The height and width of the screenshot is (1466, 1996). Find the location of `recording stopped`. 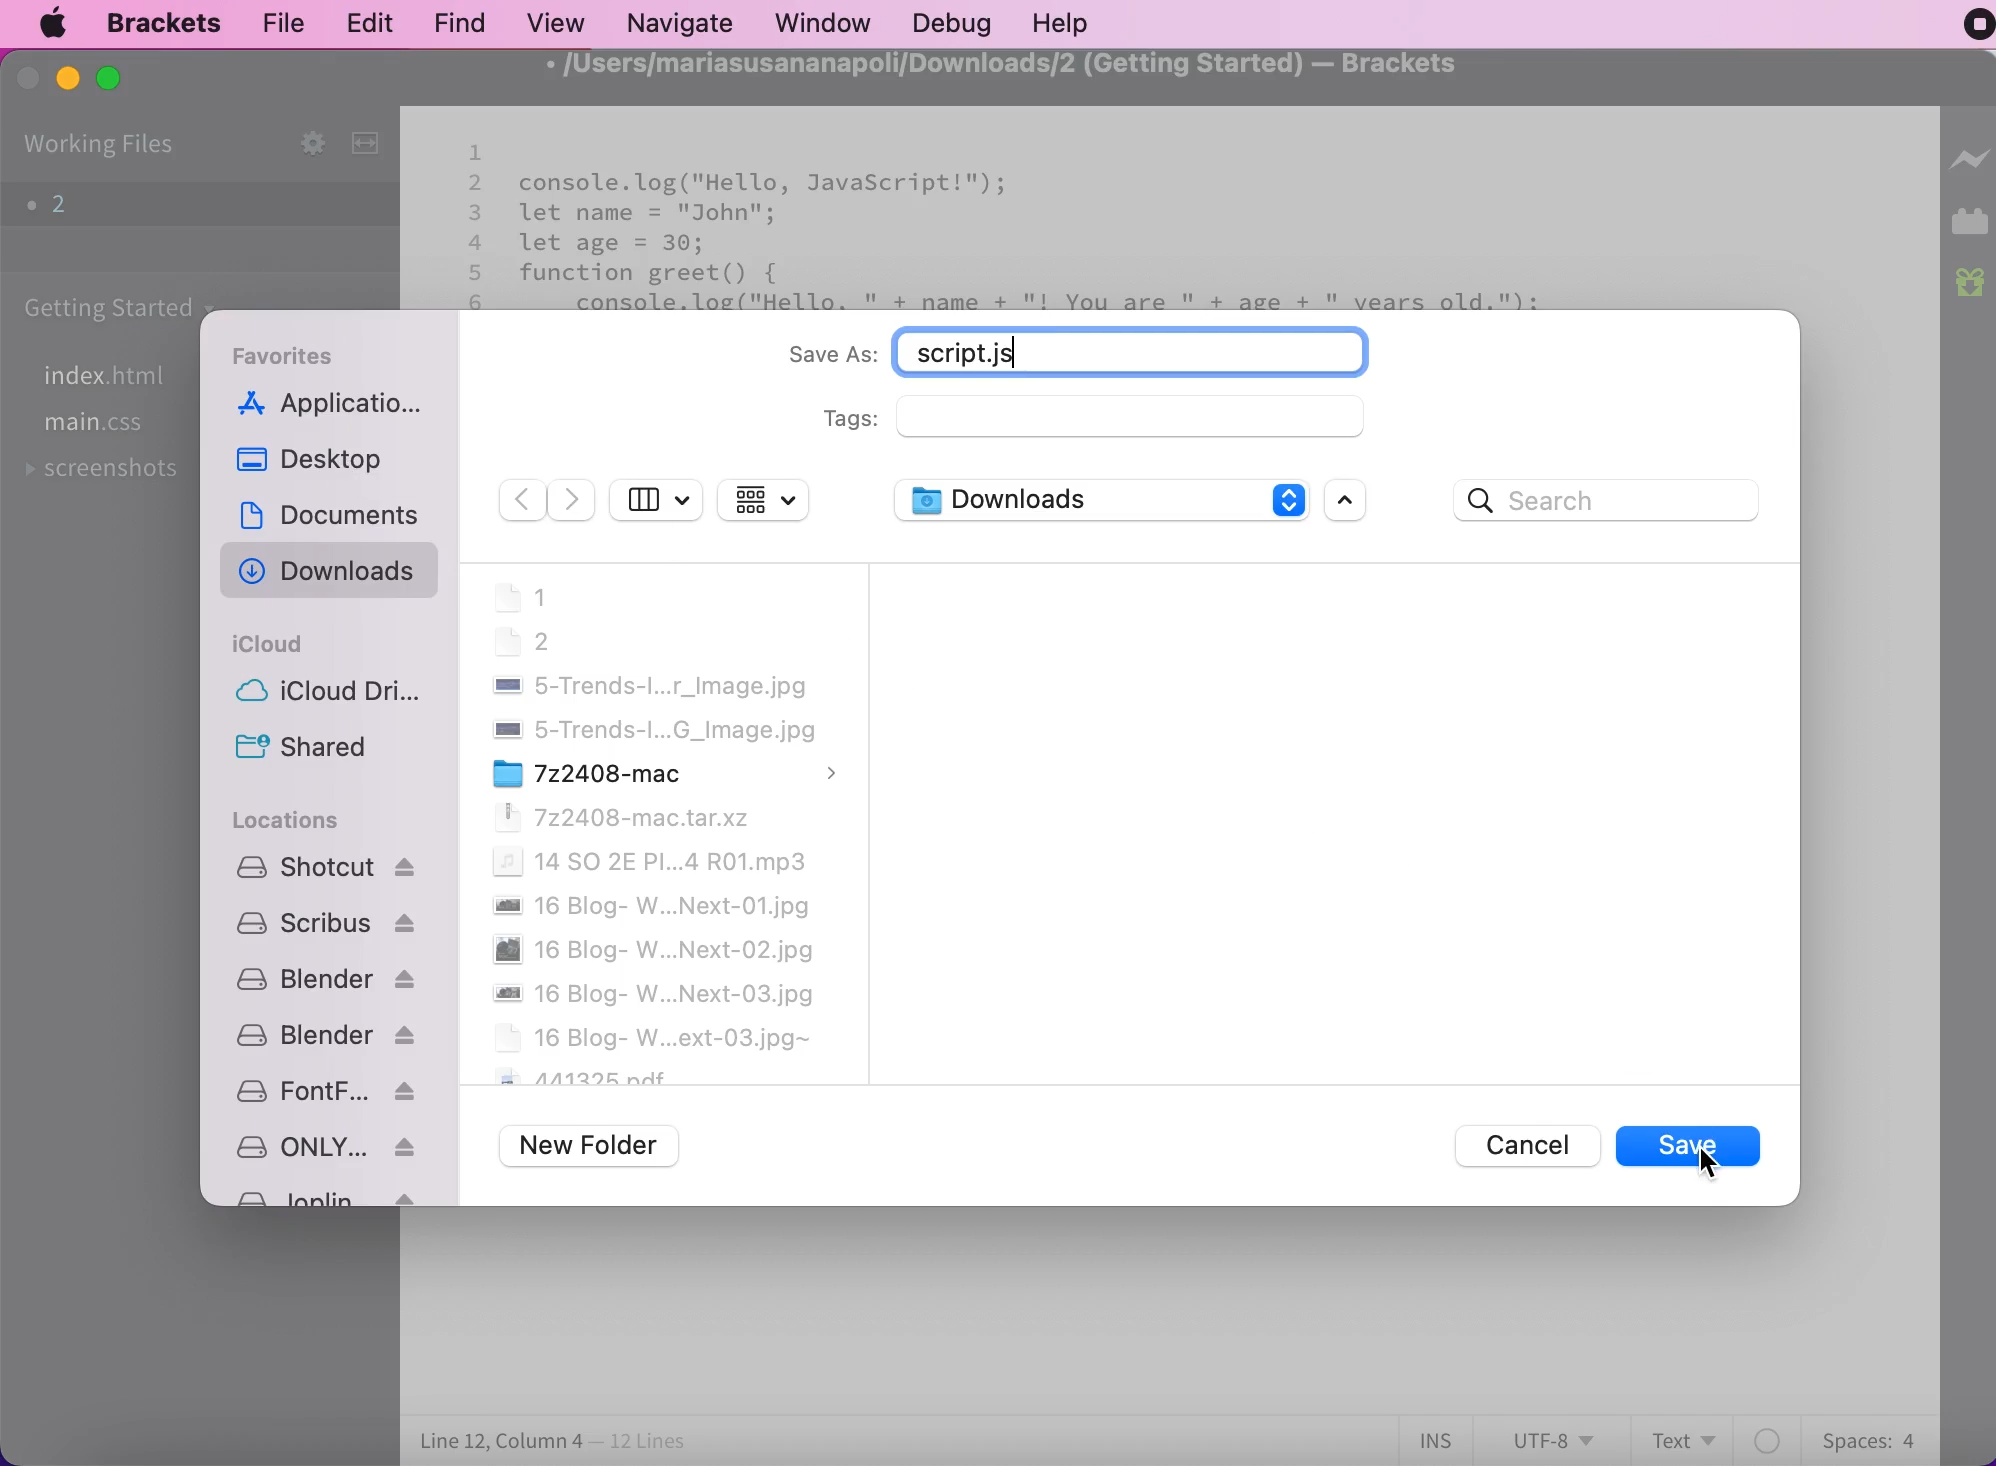

recording stopped is located at coordinates (1967, 30).